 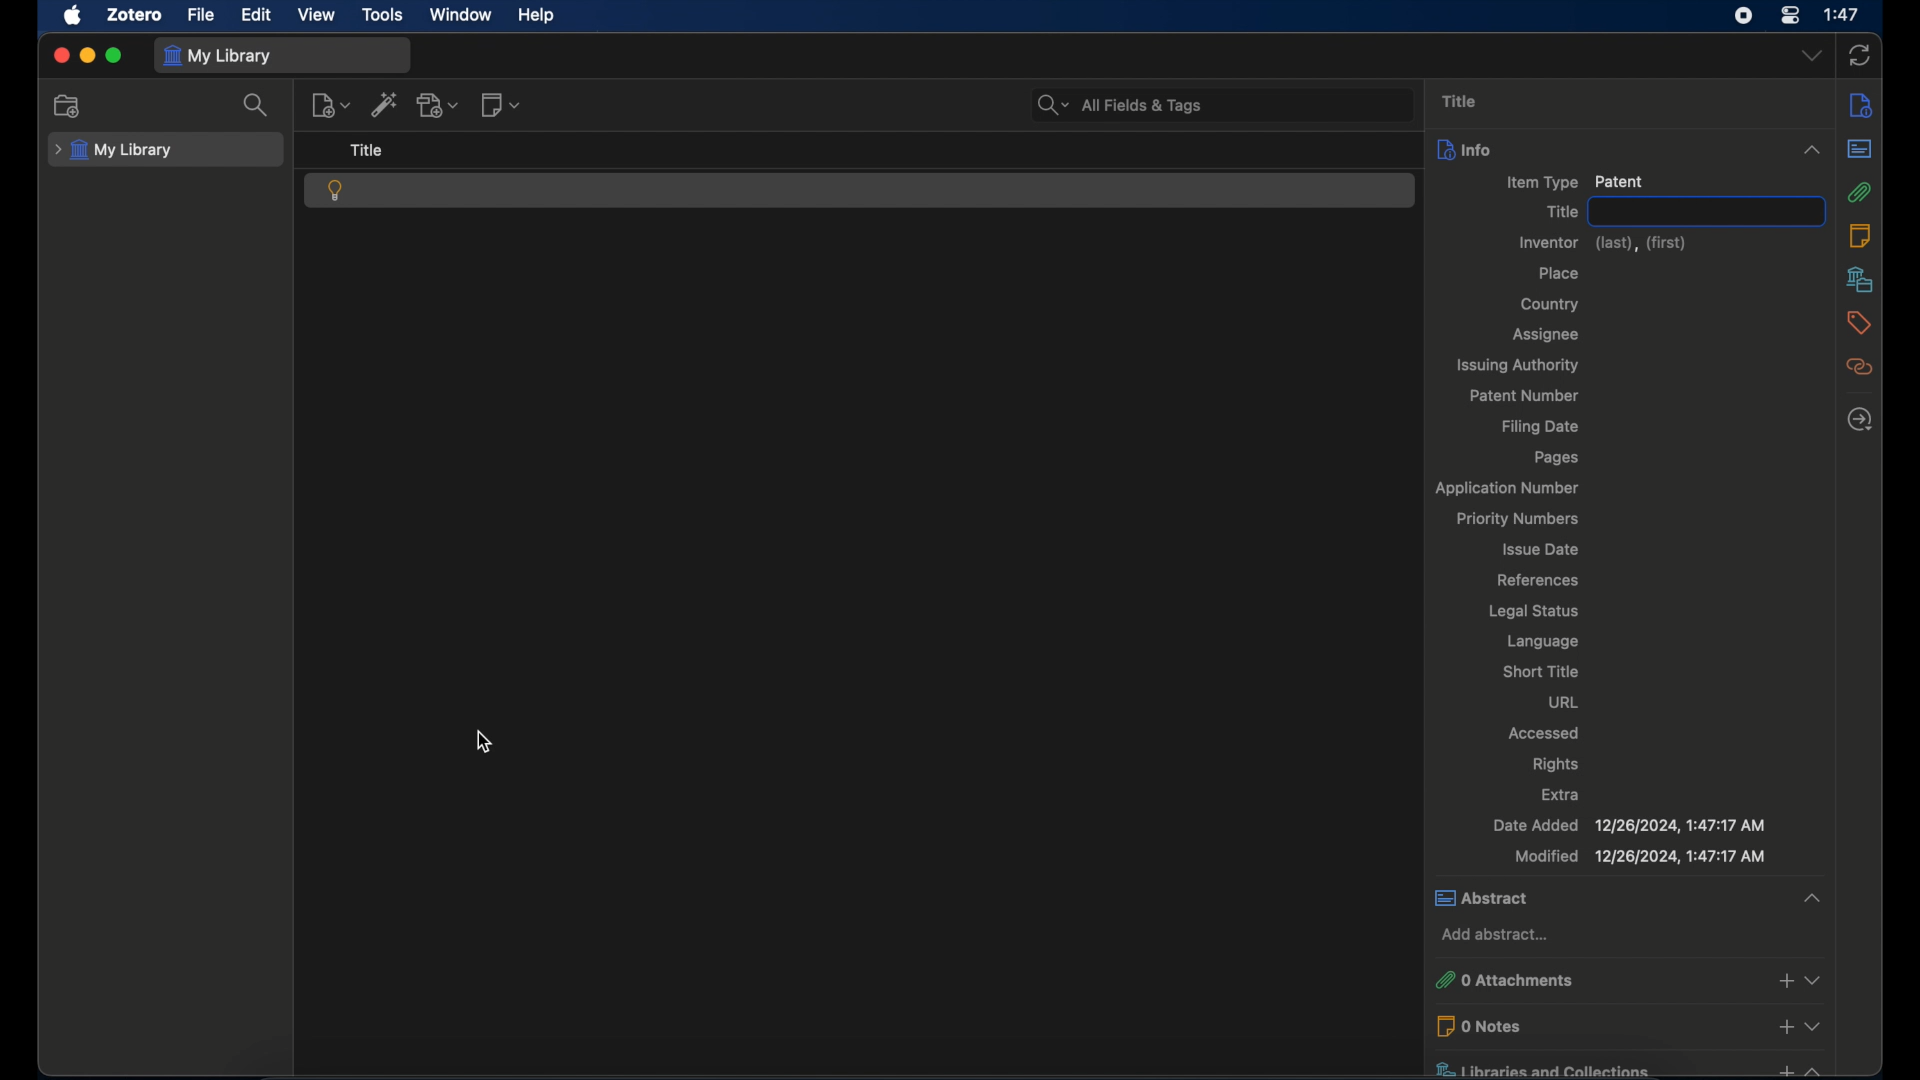 I want to click on notes, so click(x=1861, y=236).